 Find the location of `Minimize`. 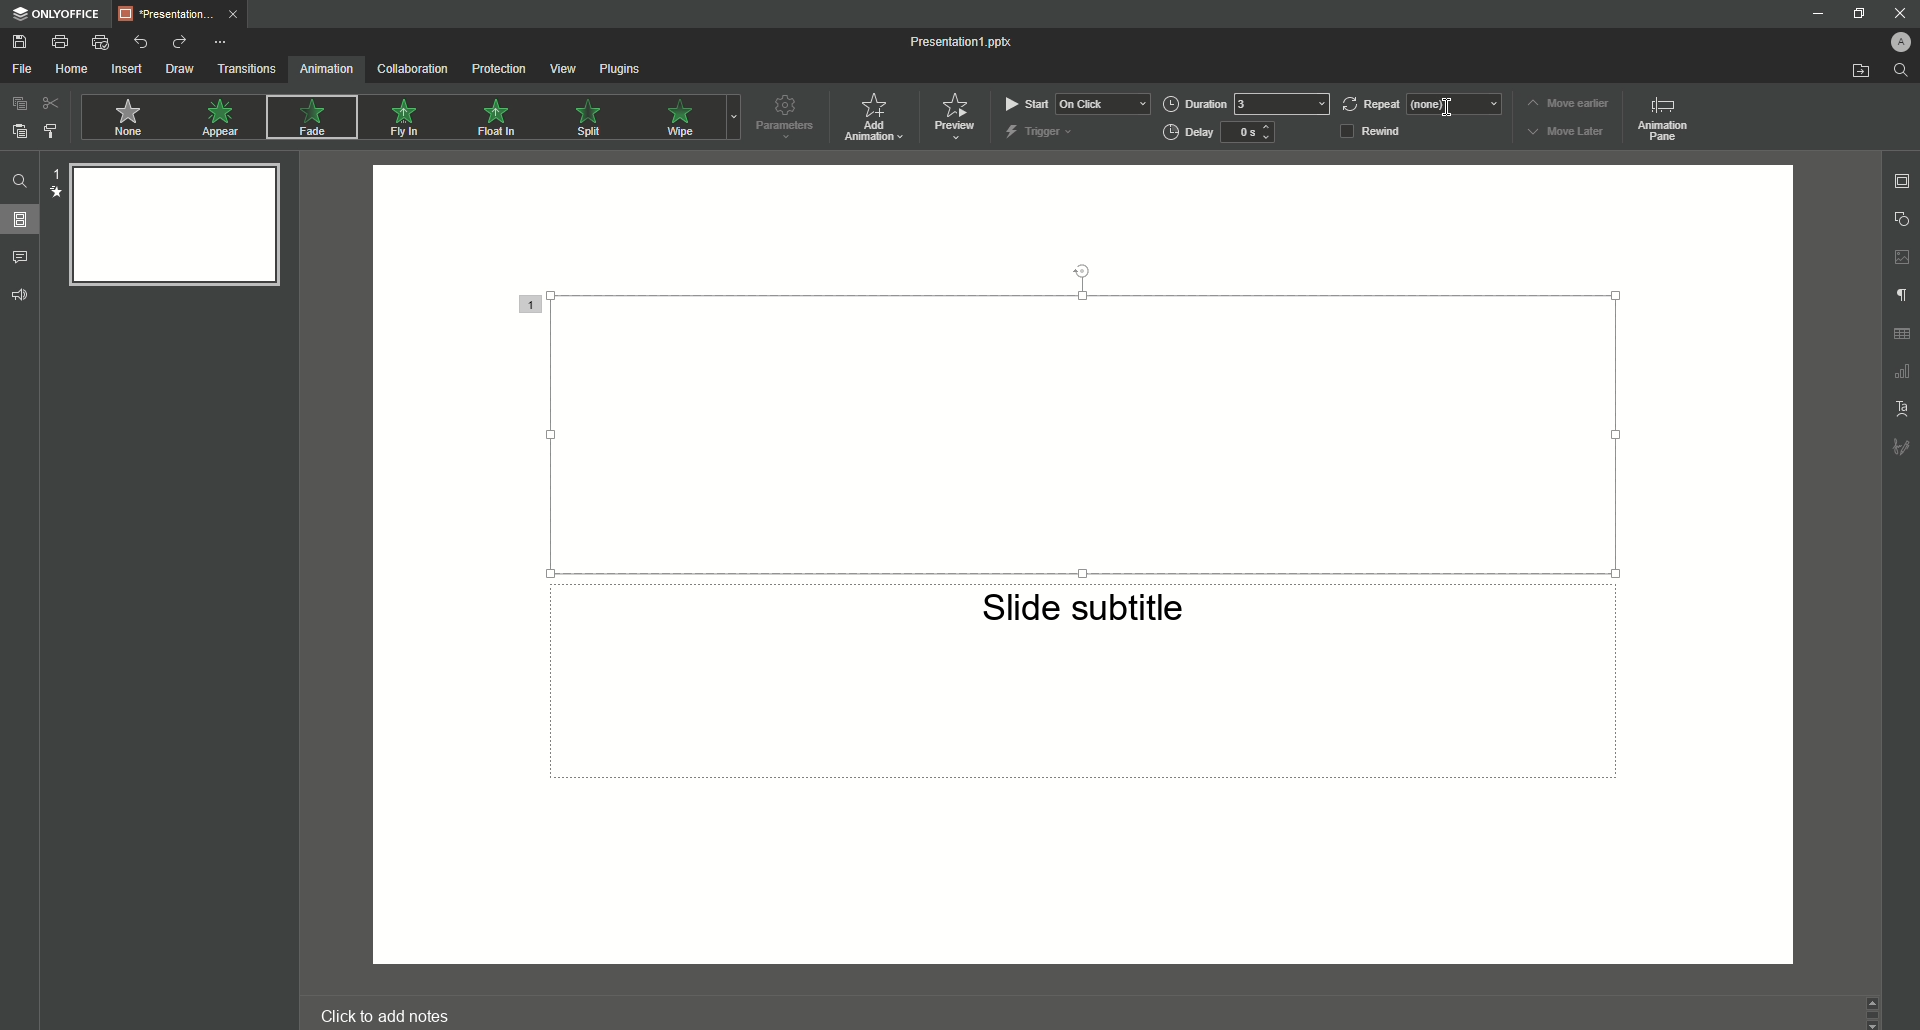

Minimize is located at coordinates (1821, 14).